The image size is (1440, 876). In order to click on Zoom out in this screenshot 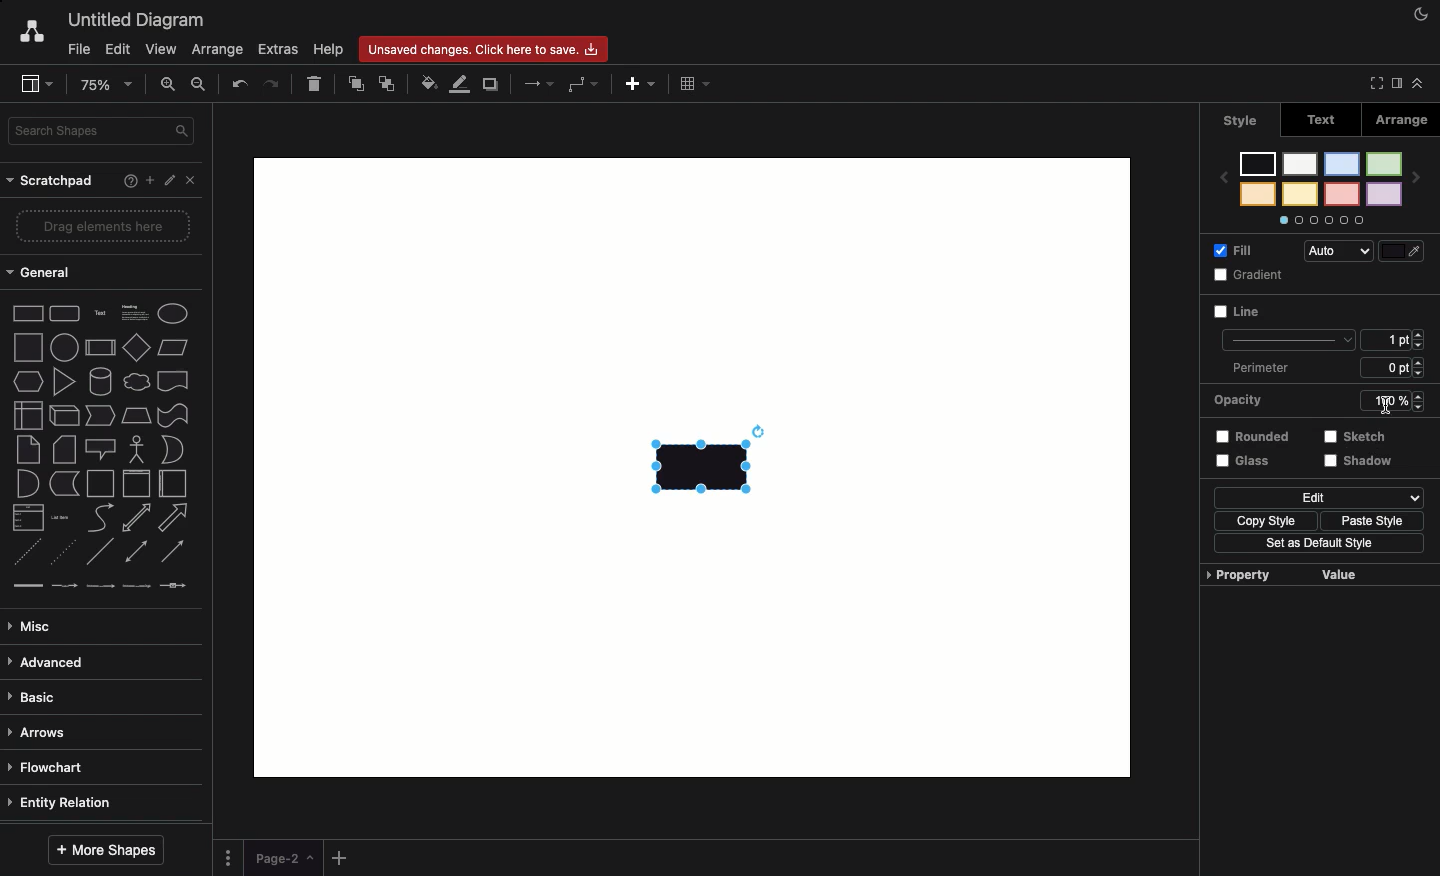, I will do `click(199, 84)`.